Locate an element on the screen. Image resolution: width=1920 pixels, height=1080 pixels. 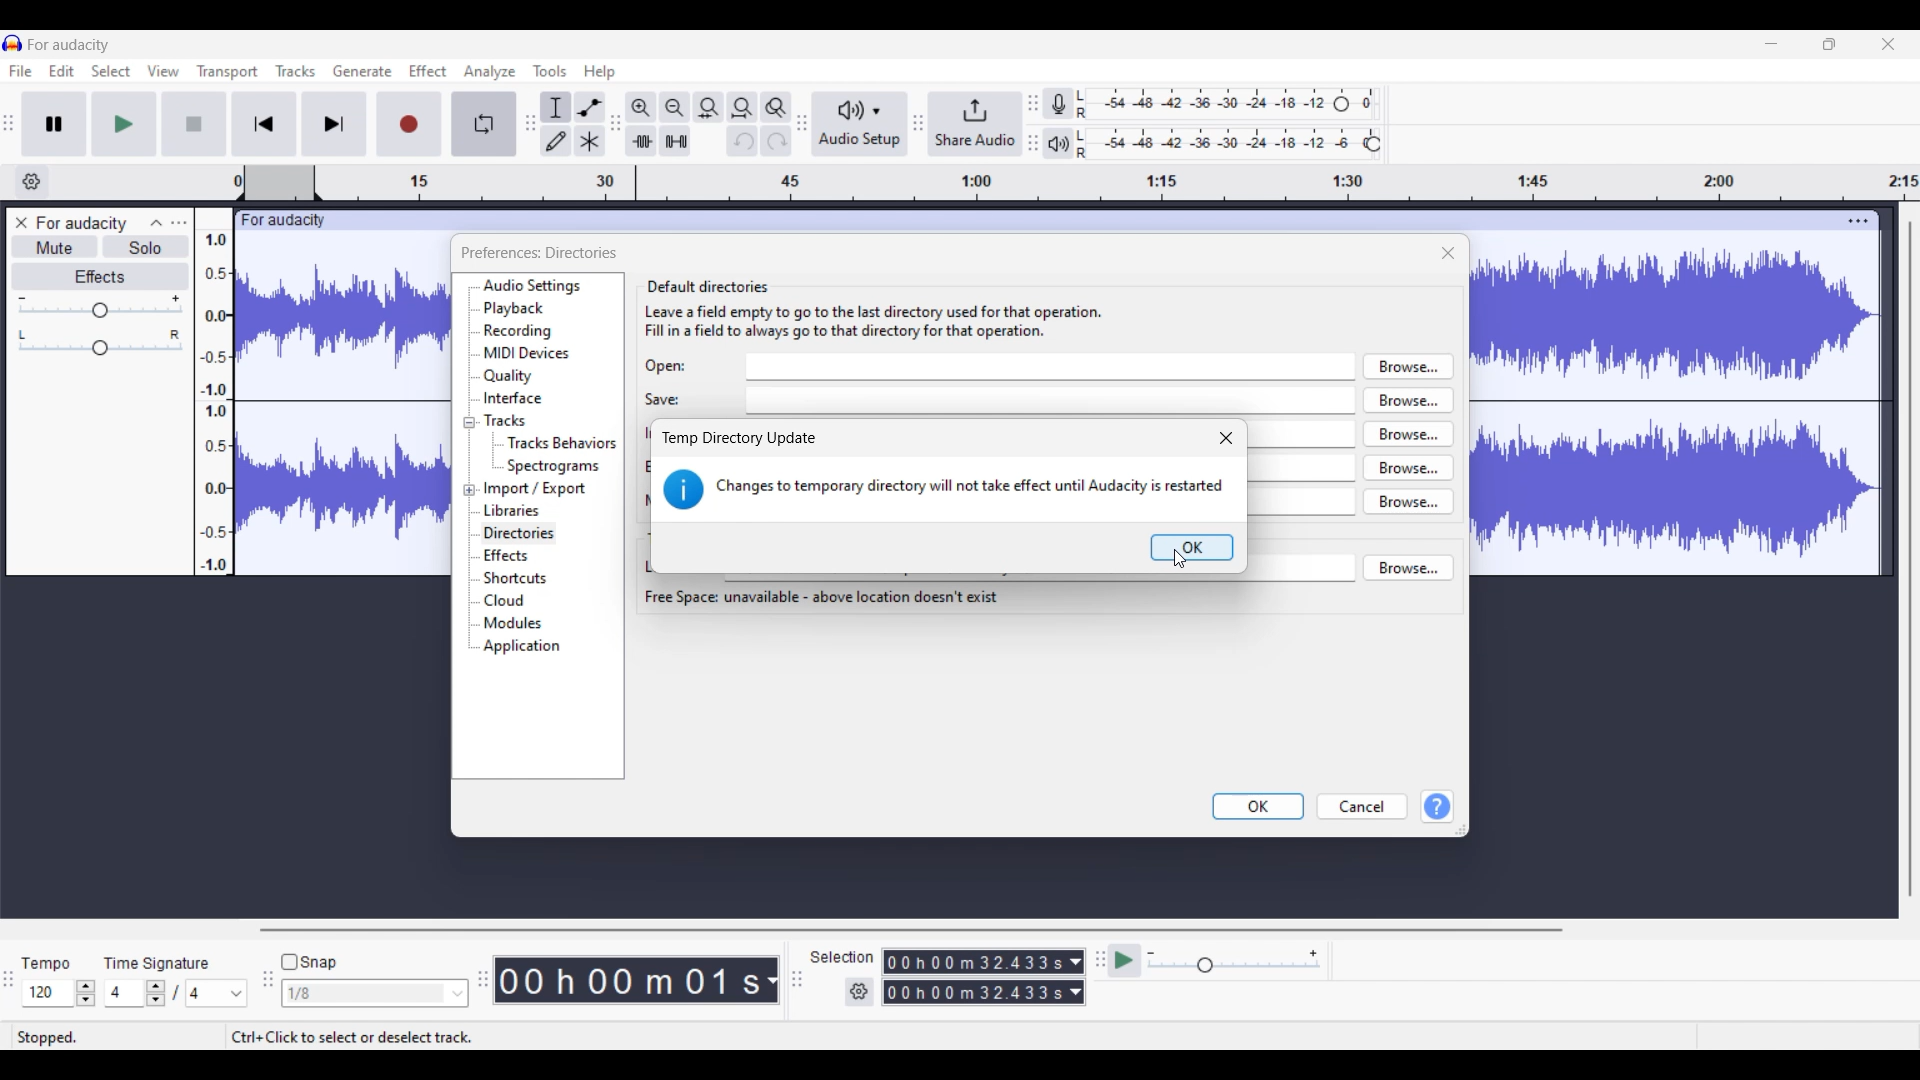
Audio settings is located at coordinates (533, 286).